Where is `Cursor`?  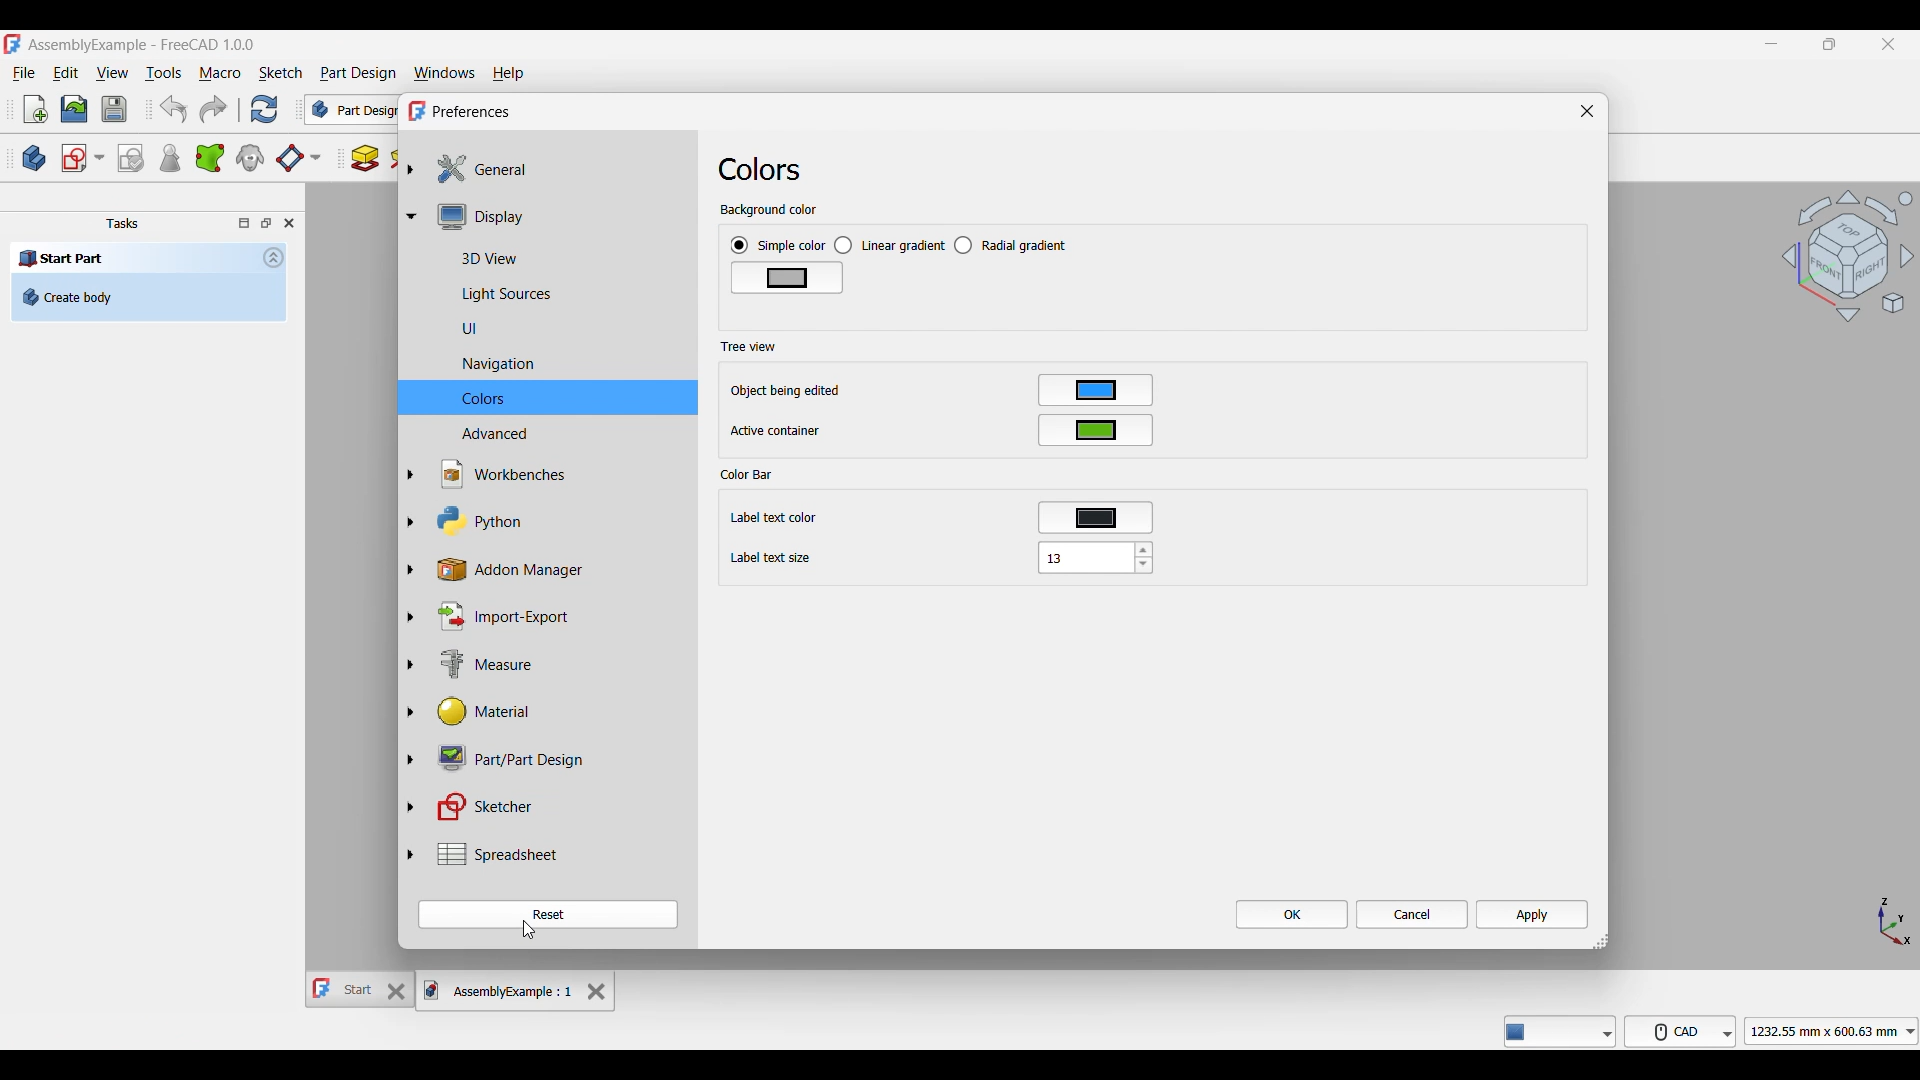
Cursor is located at coordinates (529, 930).